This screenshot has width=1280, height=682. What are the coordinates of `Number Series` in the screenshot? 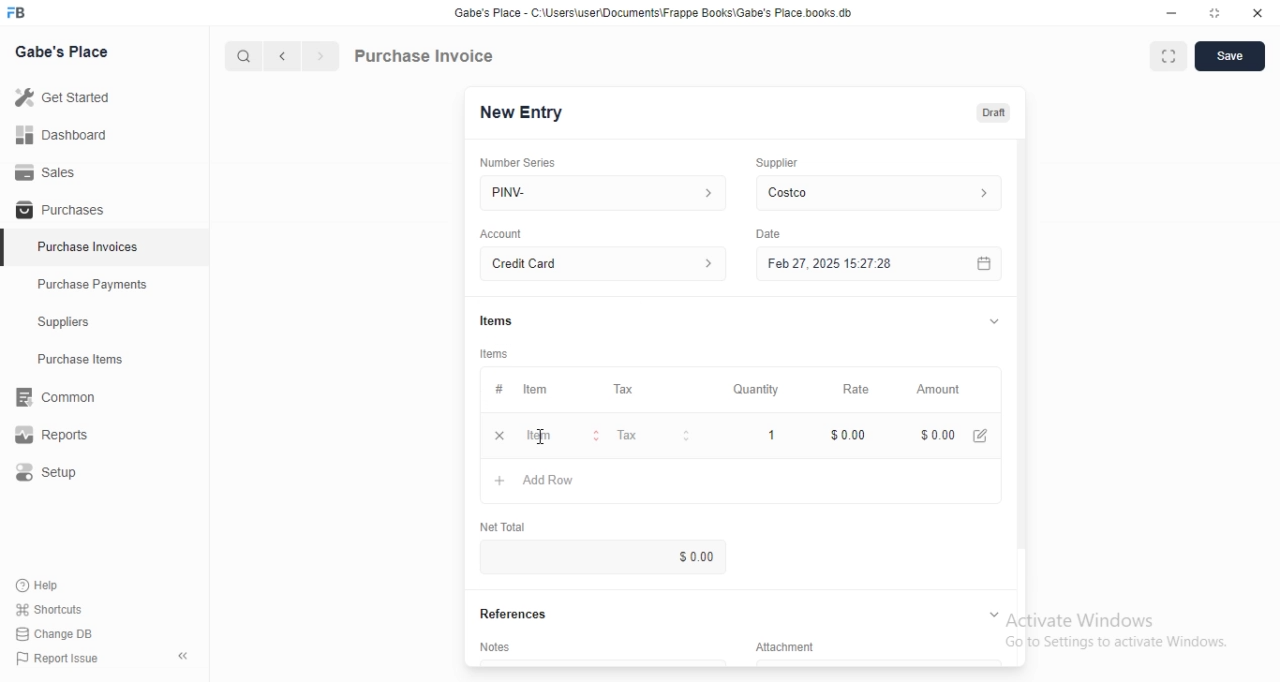 It's located at (518, 163).